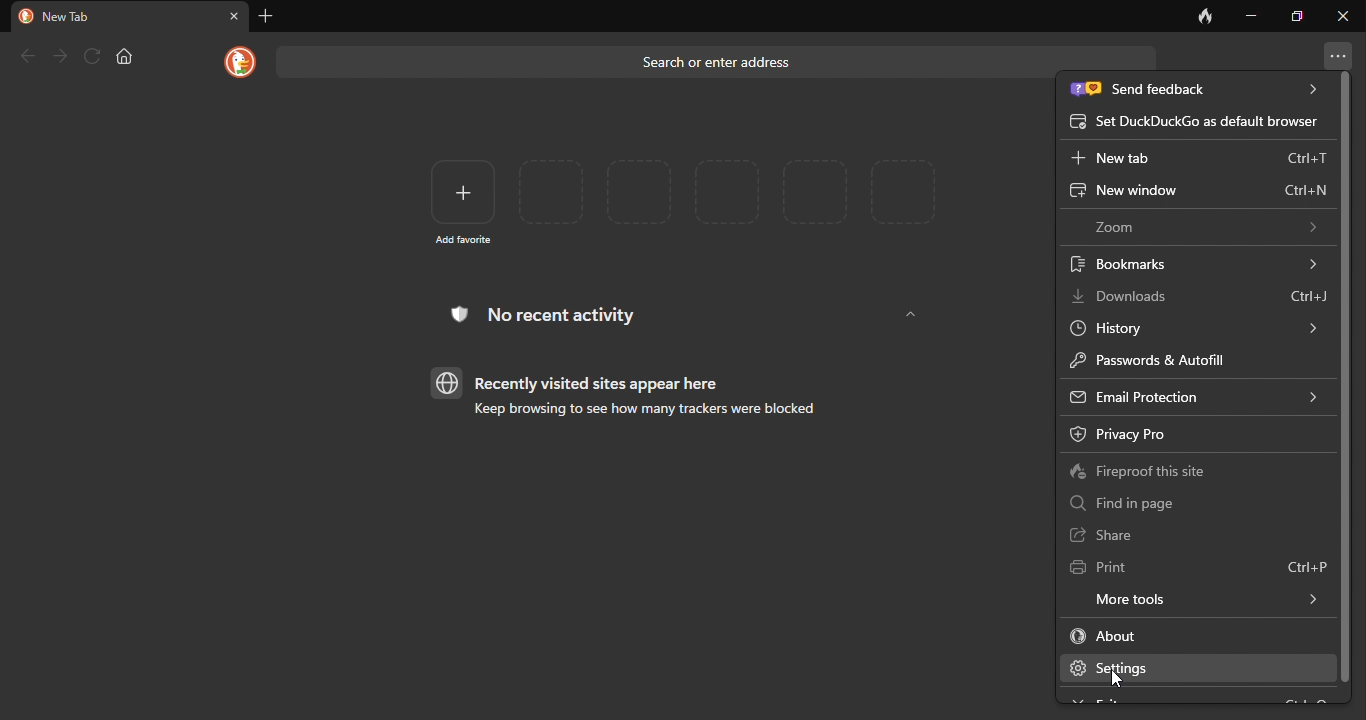  What do you see at coordinates (636, 413) in the screenshot?
I see `keep browsing to see how many trackers were blocked` at bounding box center [636, 413].